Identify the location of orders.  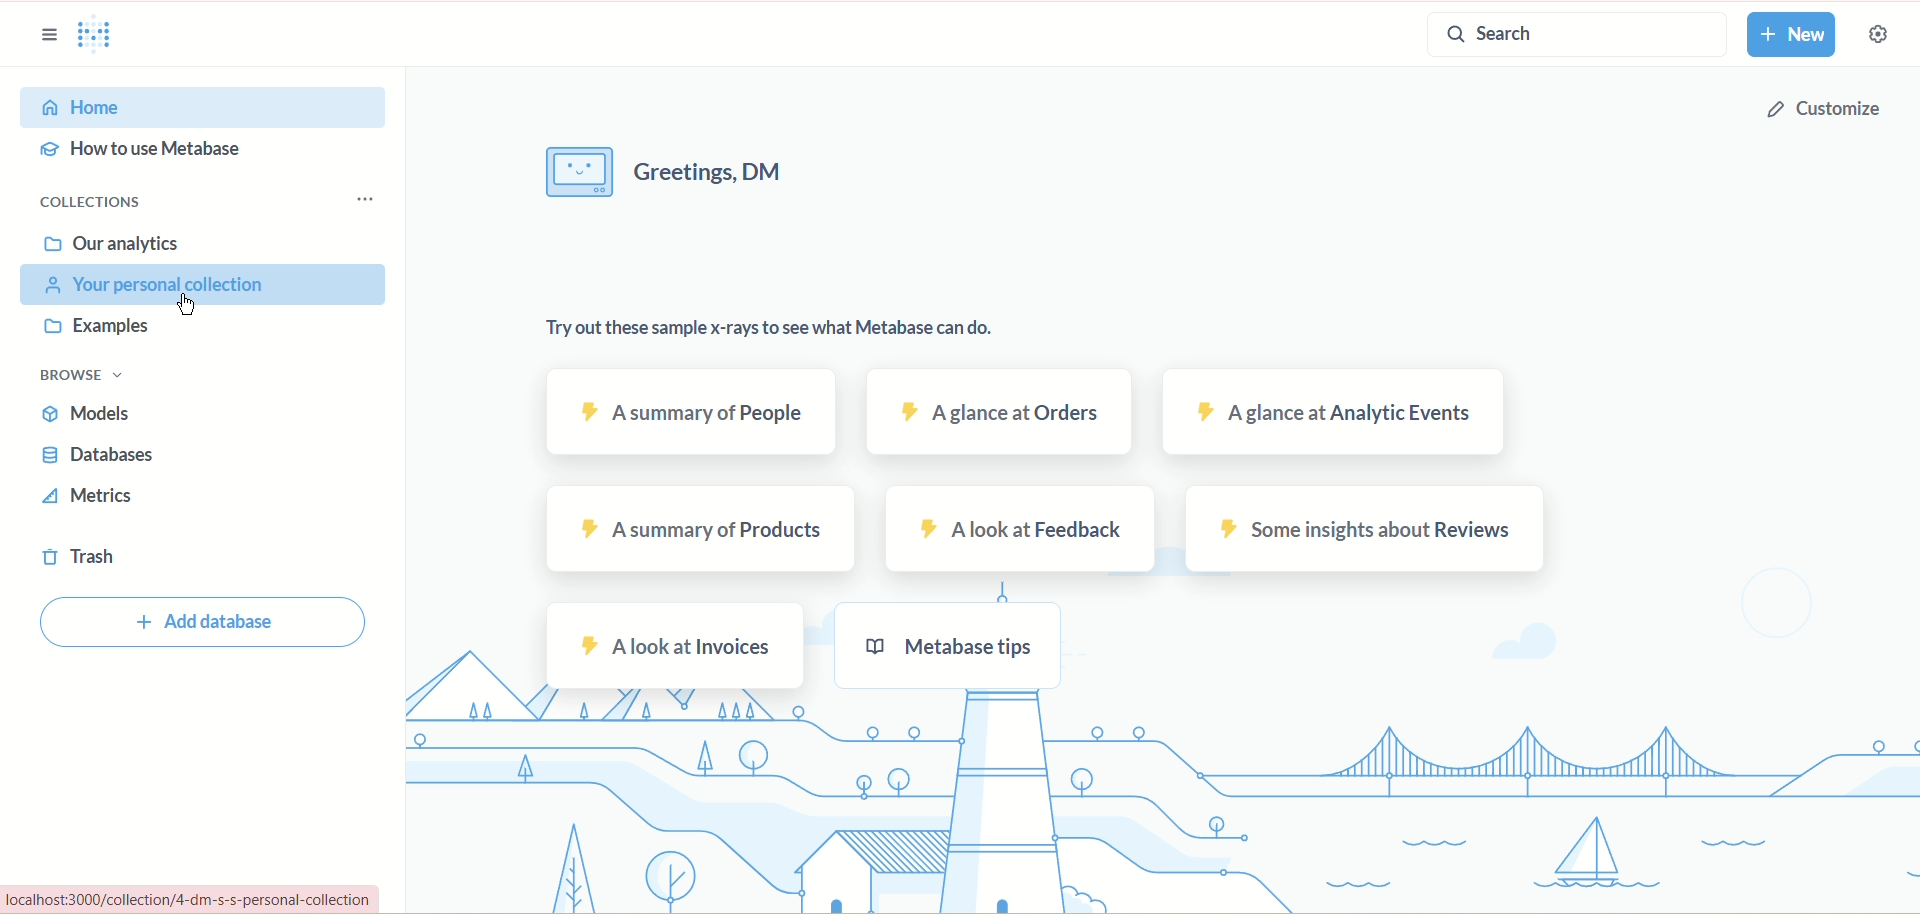
(995, 414).